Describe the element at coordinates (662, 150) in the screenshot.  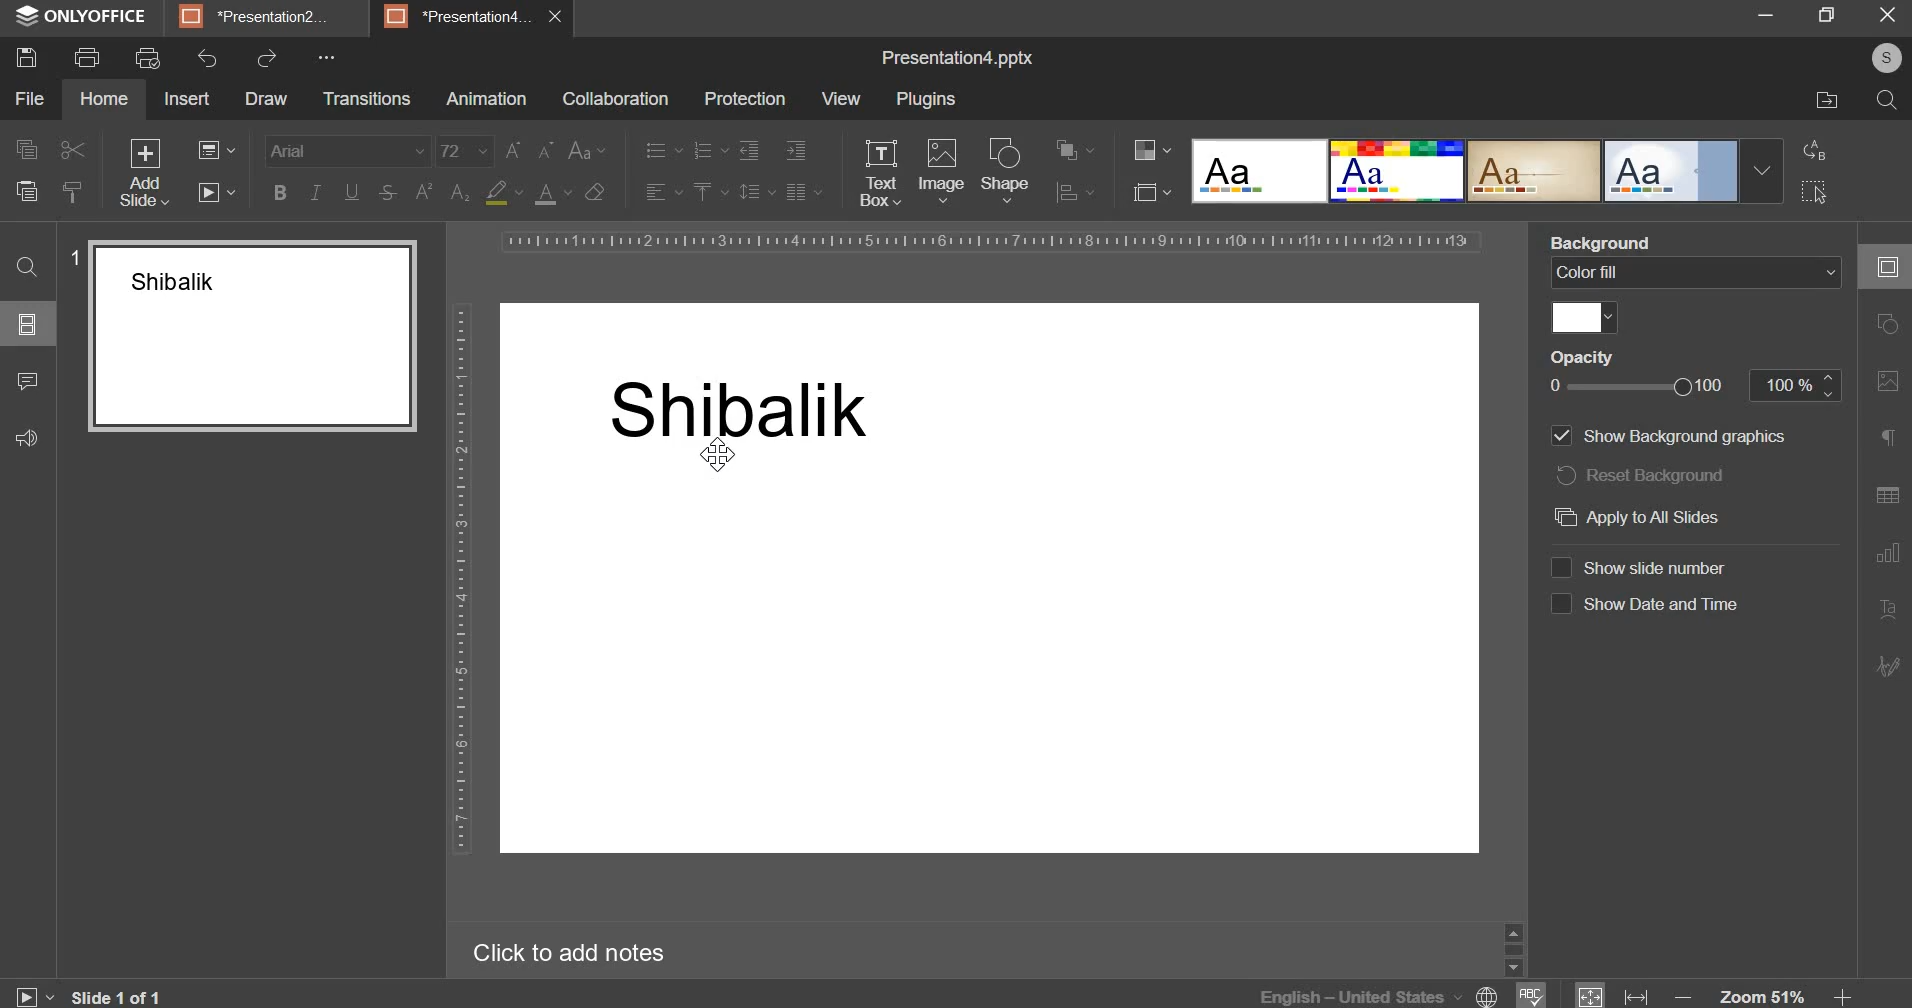
I see `bullets` at that location.